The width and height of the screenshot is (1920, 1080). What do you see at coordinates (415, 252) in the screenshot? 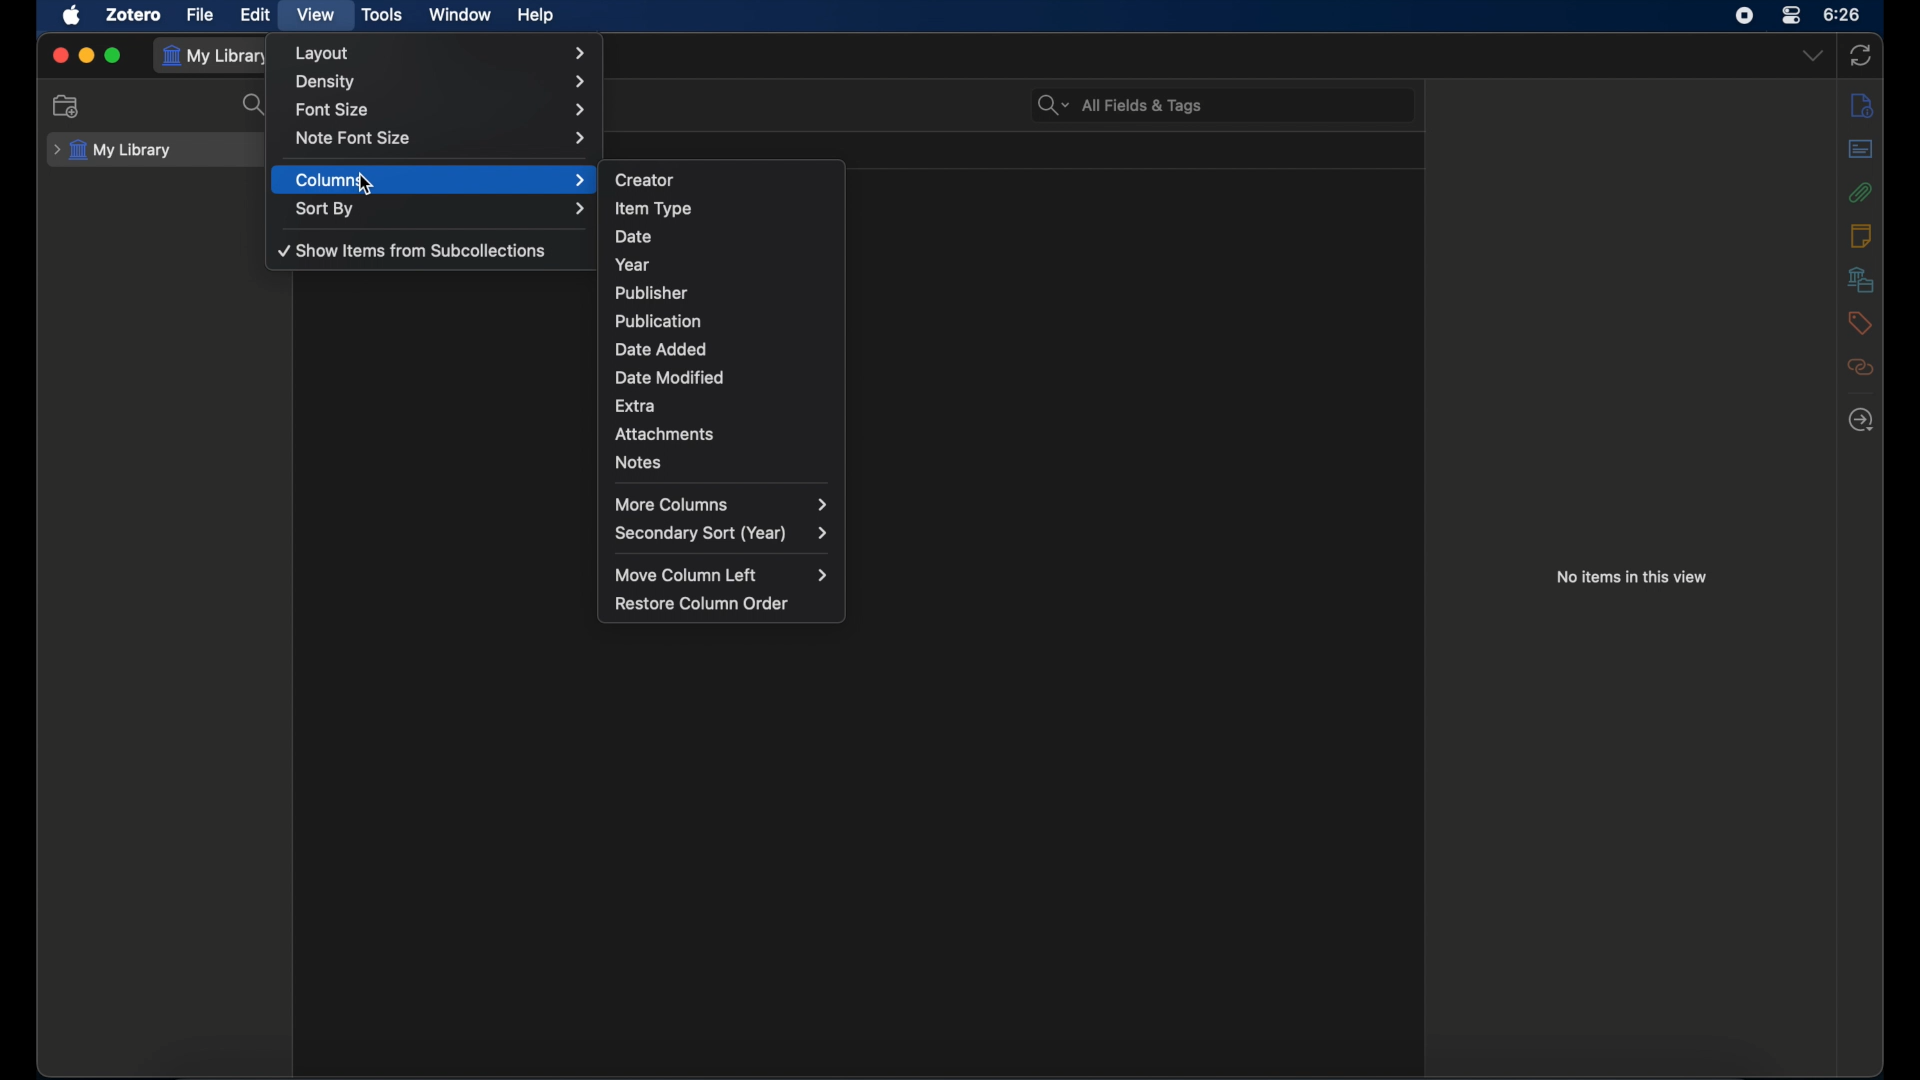
I see `show items from sub collections` at bounding box center [415, 252].